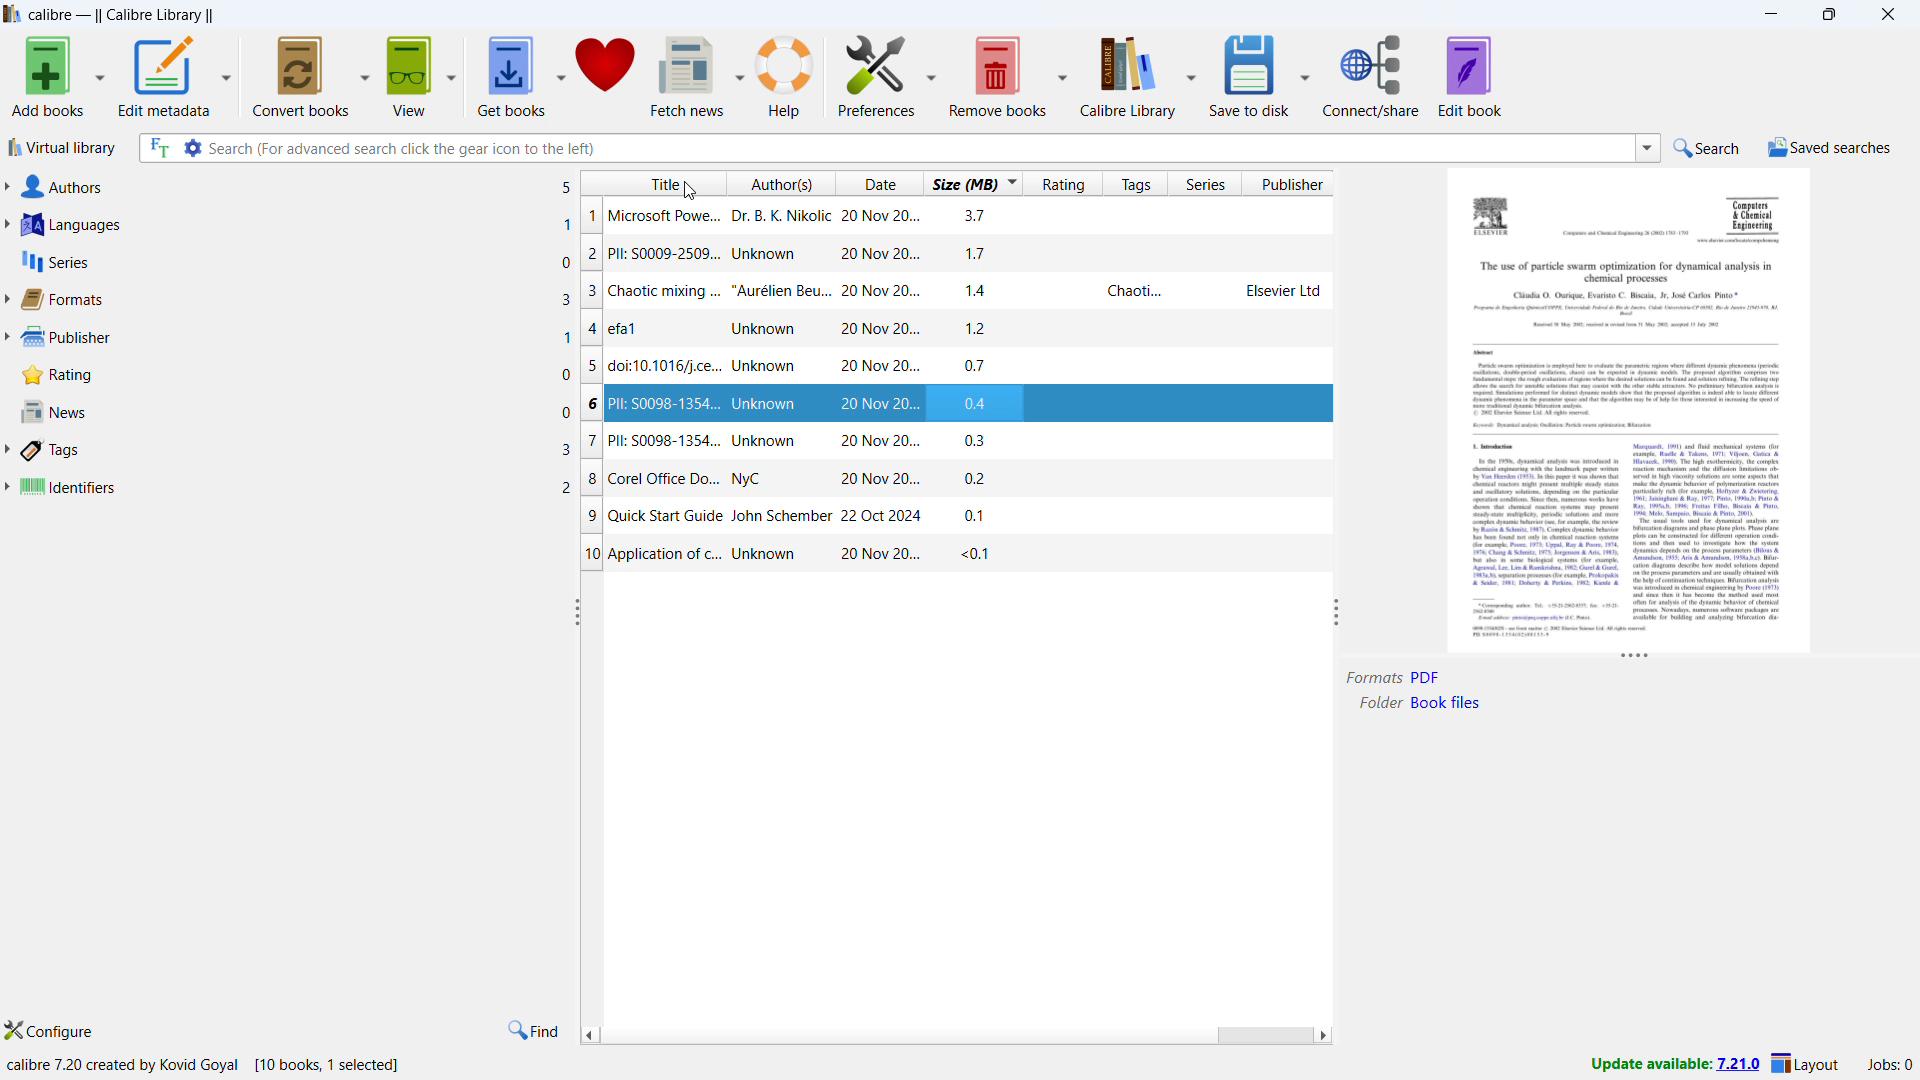 The height and width of the screenshot is (1080, 1920). What do you see at coordinates (295, 260) in the screenshot?
I see `series` at bounding box center [295, 260].